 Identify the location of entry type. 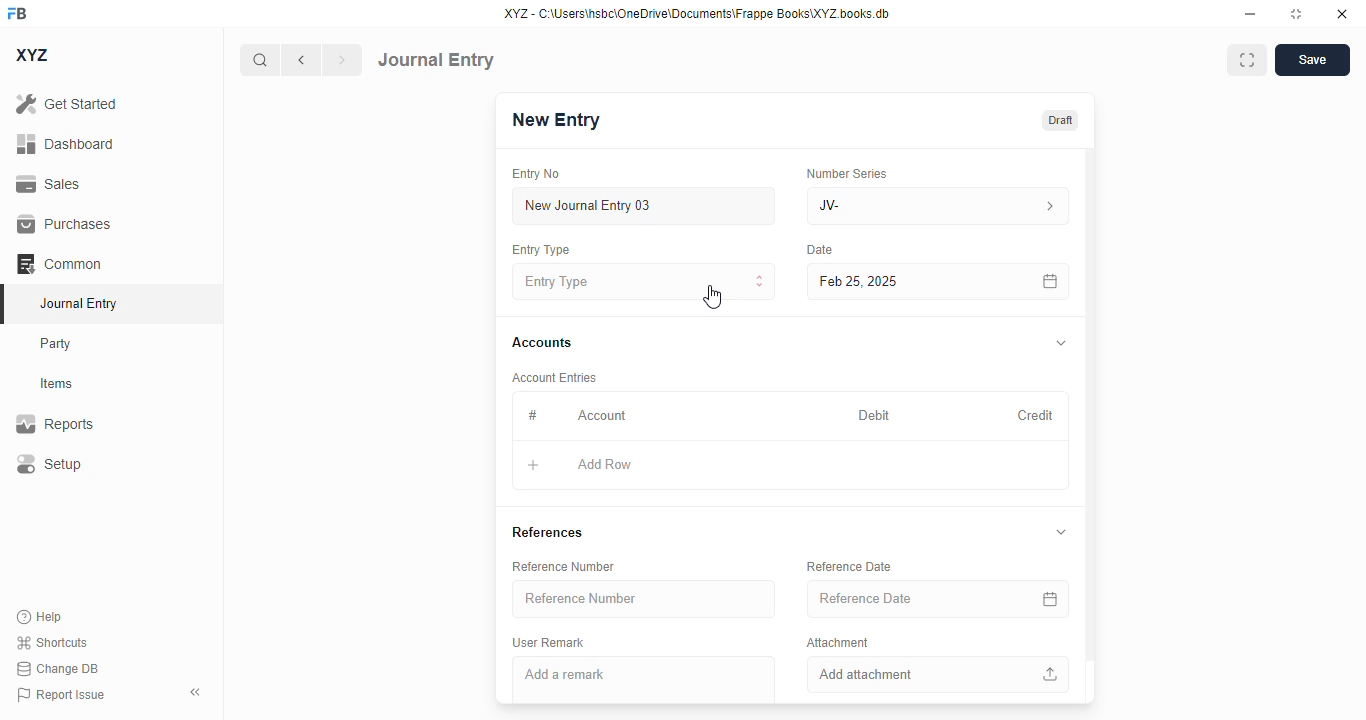
(539, 249).